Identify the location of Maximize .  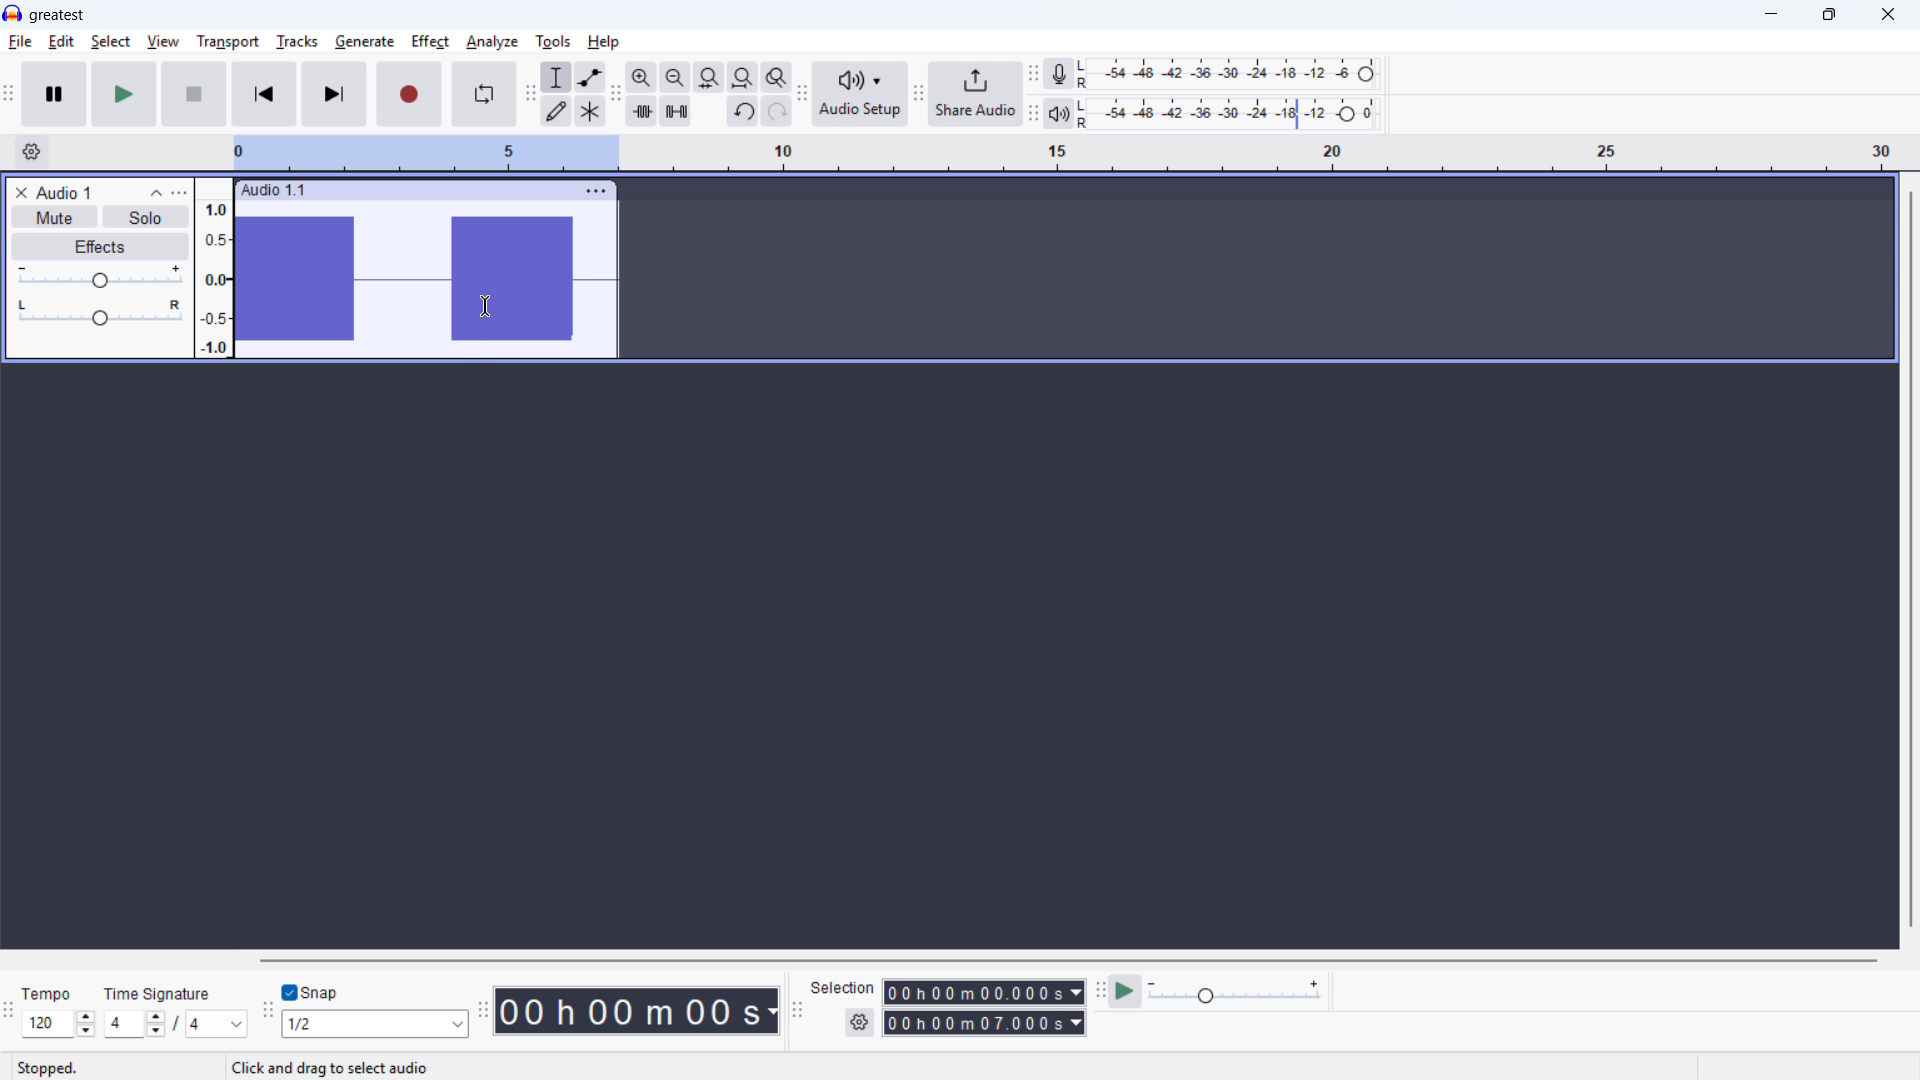
(1829, 15).